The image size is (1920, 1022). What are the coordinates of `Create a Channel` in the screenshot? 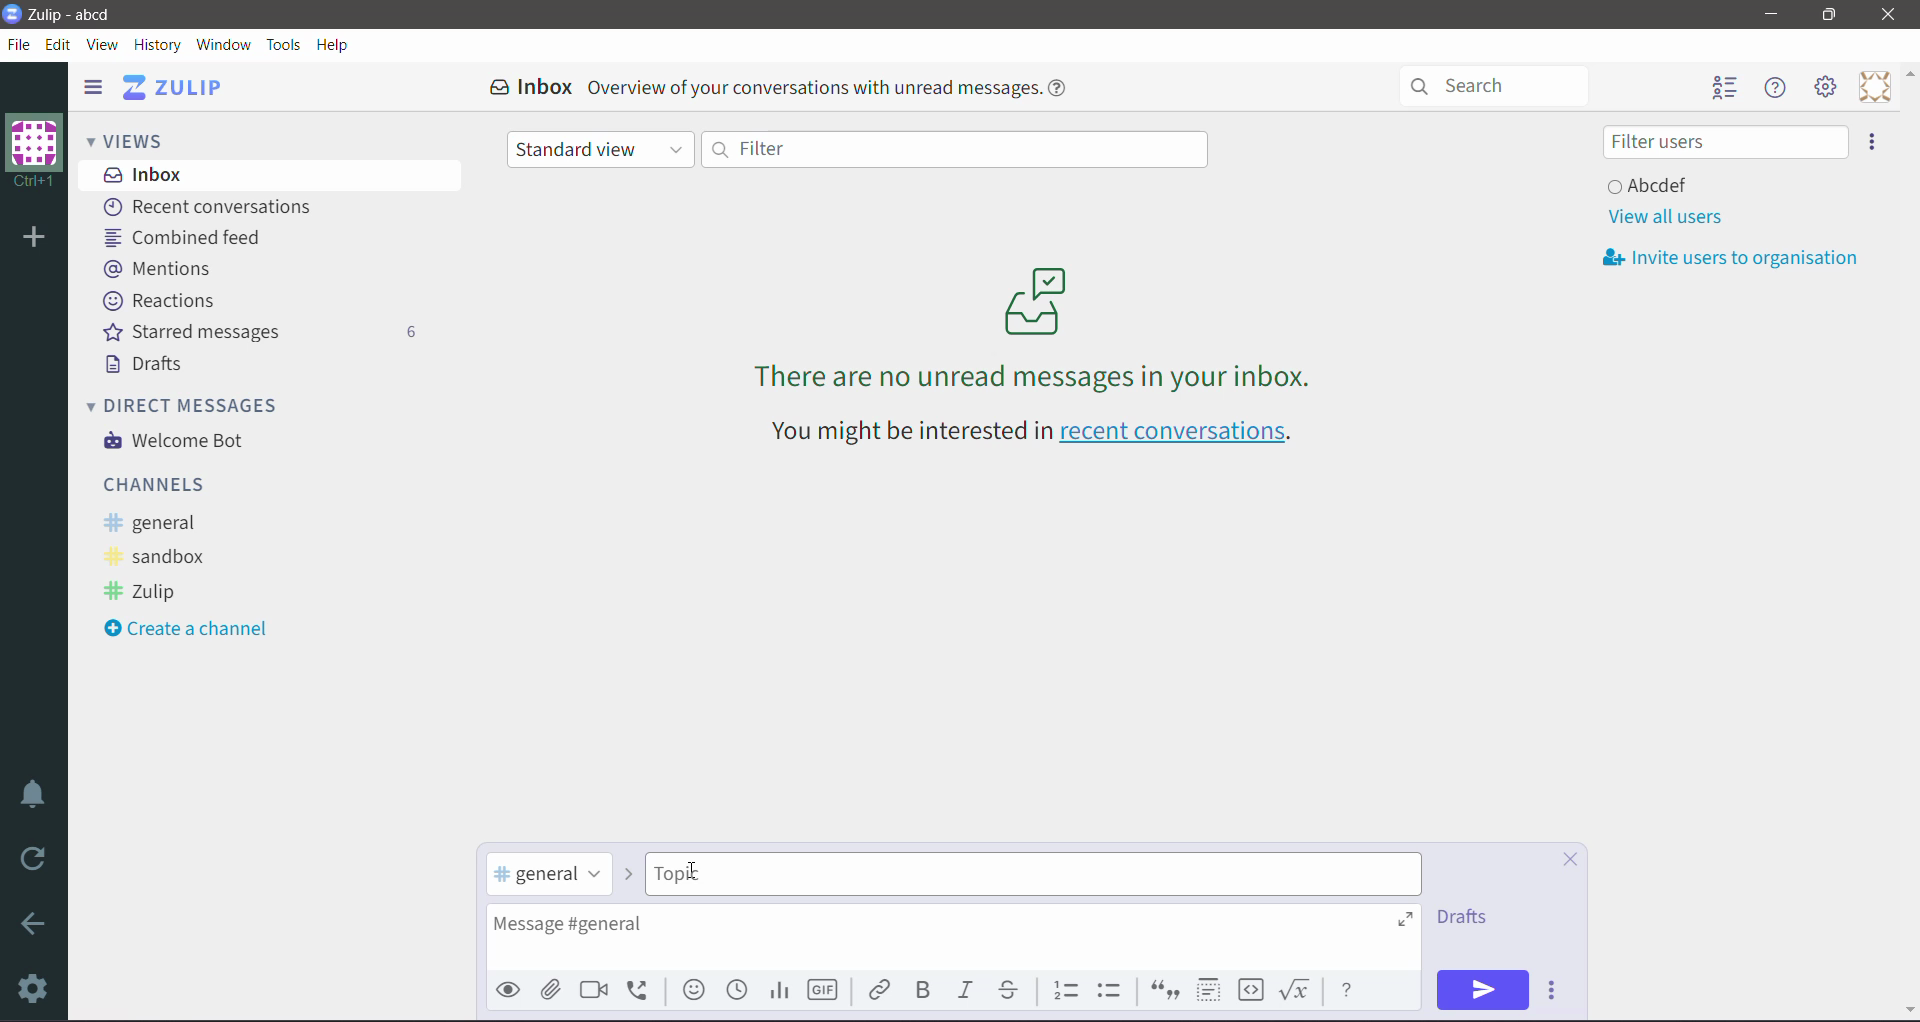 It's located at (194, 630).